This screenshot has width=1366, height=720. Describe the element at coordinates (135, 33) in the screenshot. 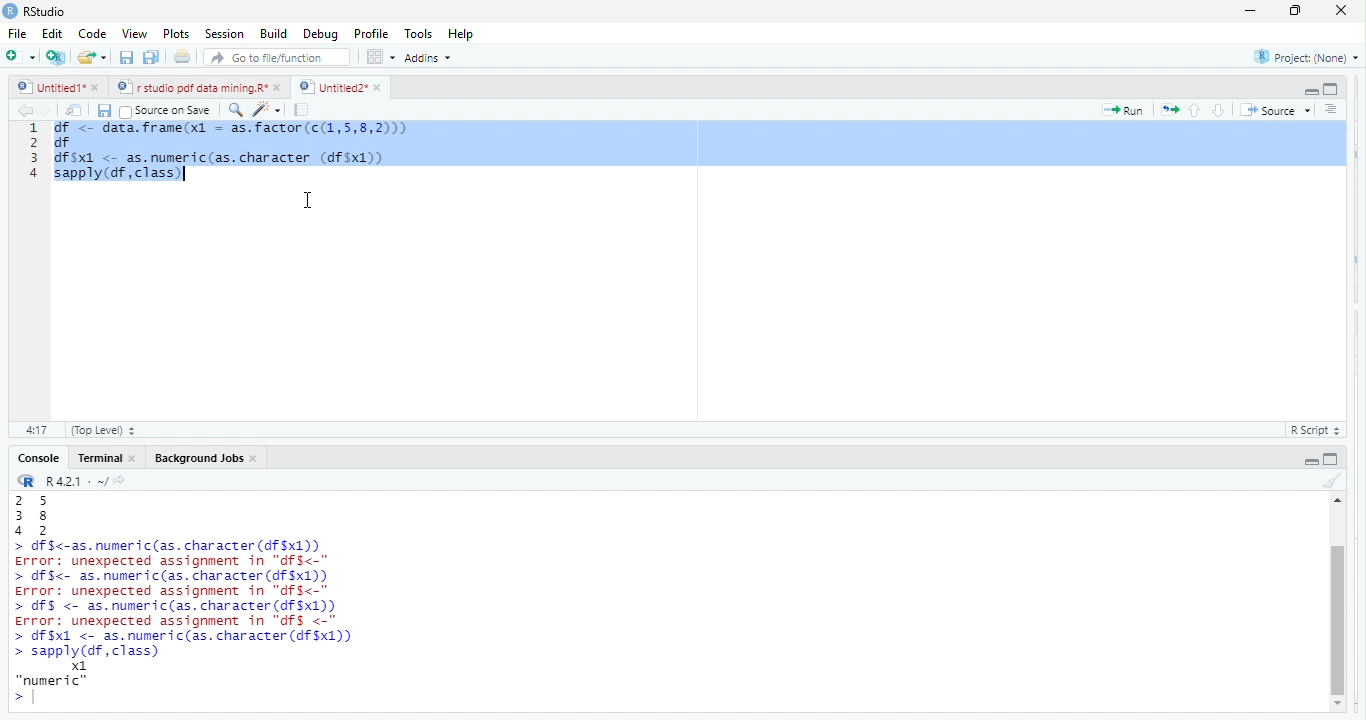

I see `View` at that location.